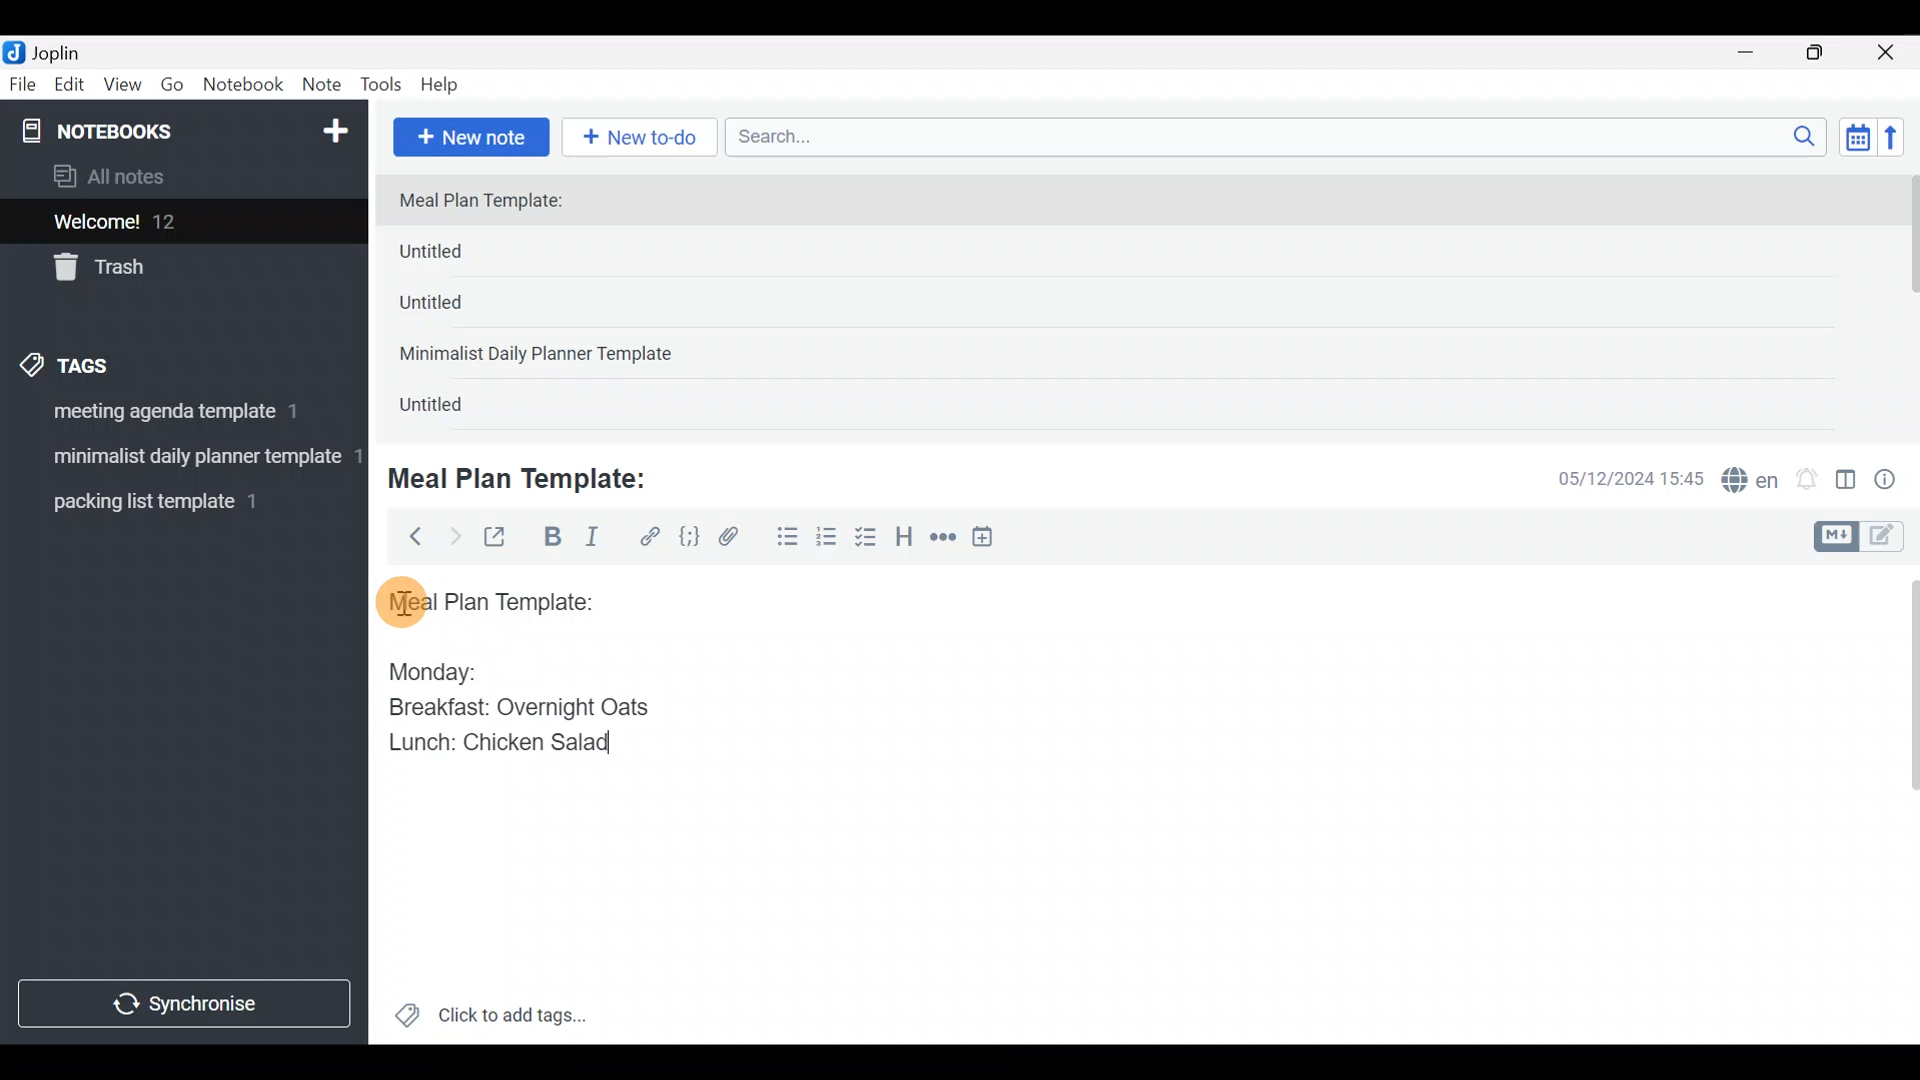  Describe the element at coordinates (326, 86) in the screenshot. I see `Note` at that location.